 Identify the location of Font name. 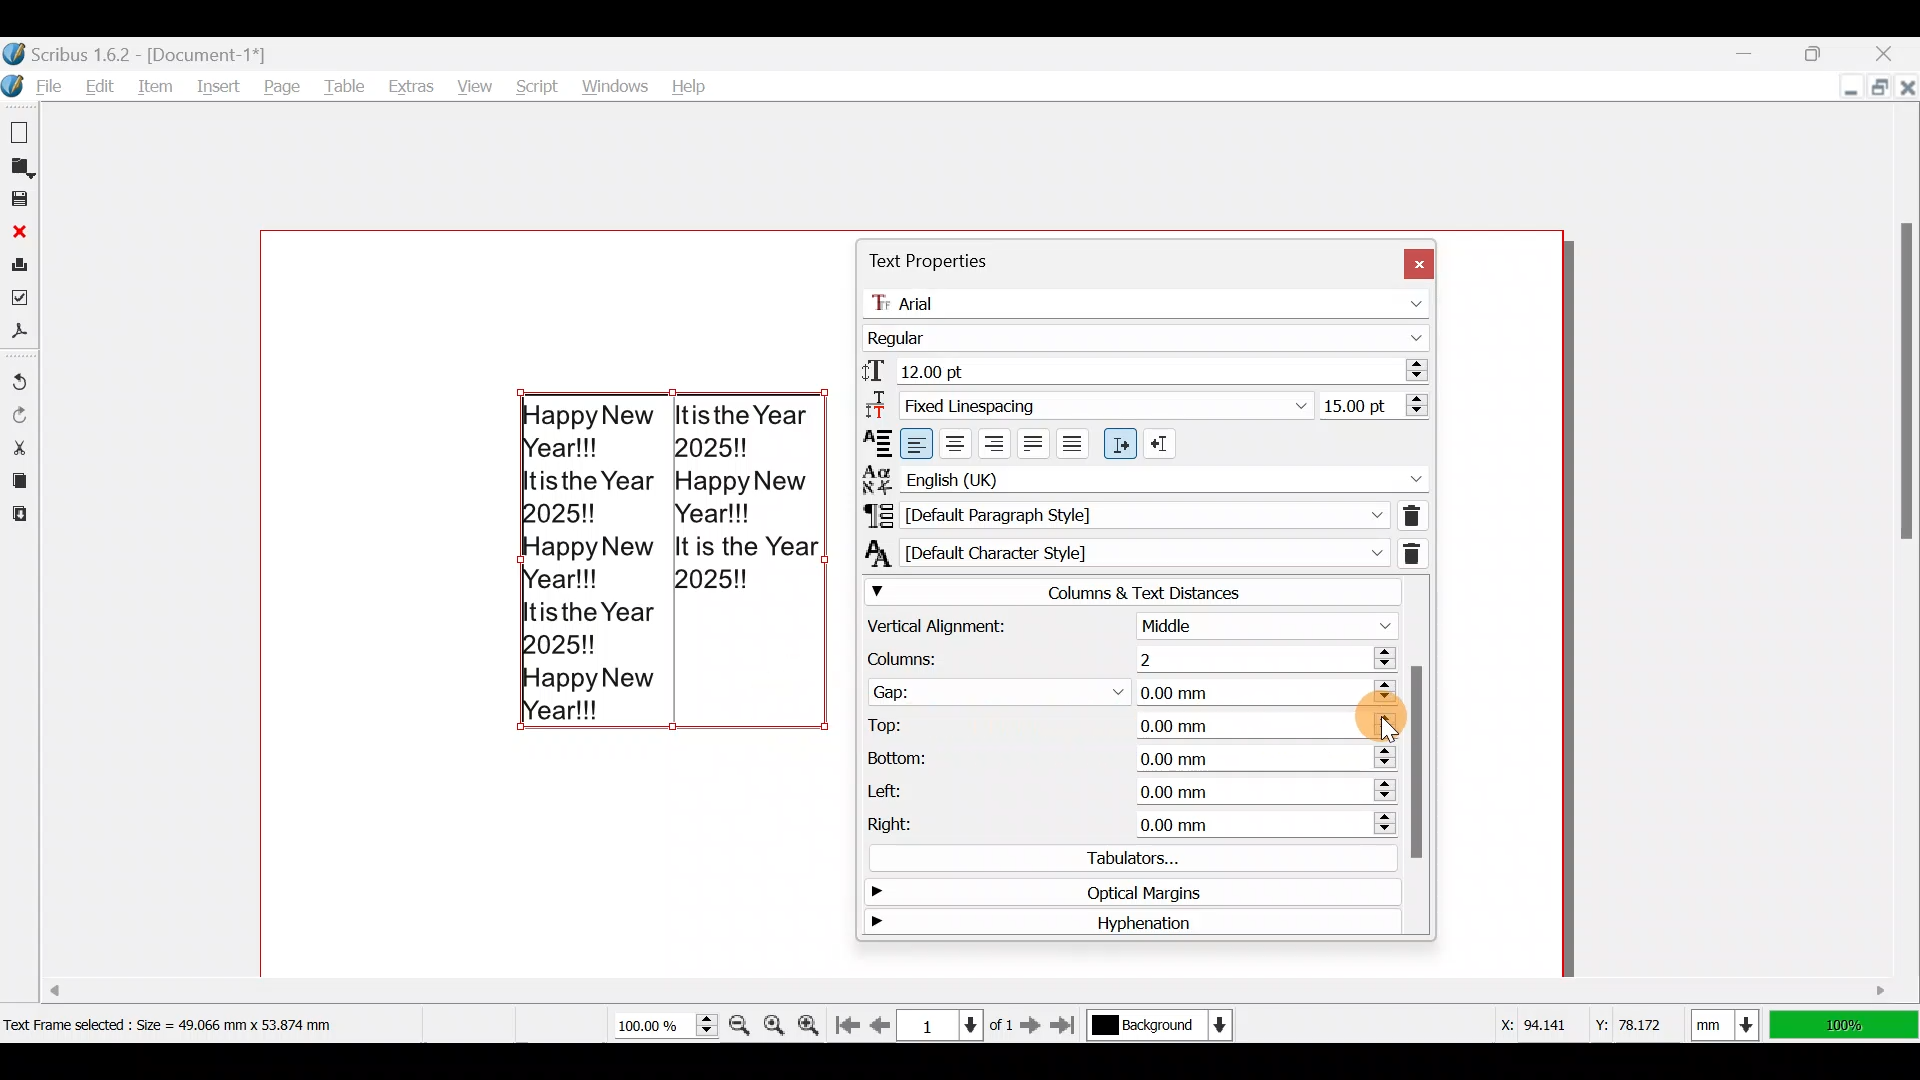
(1151, 299).